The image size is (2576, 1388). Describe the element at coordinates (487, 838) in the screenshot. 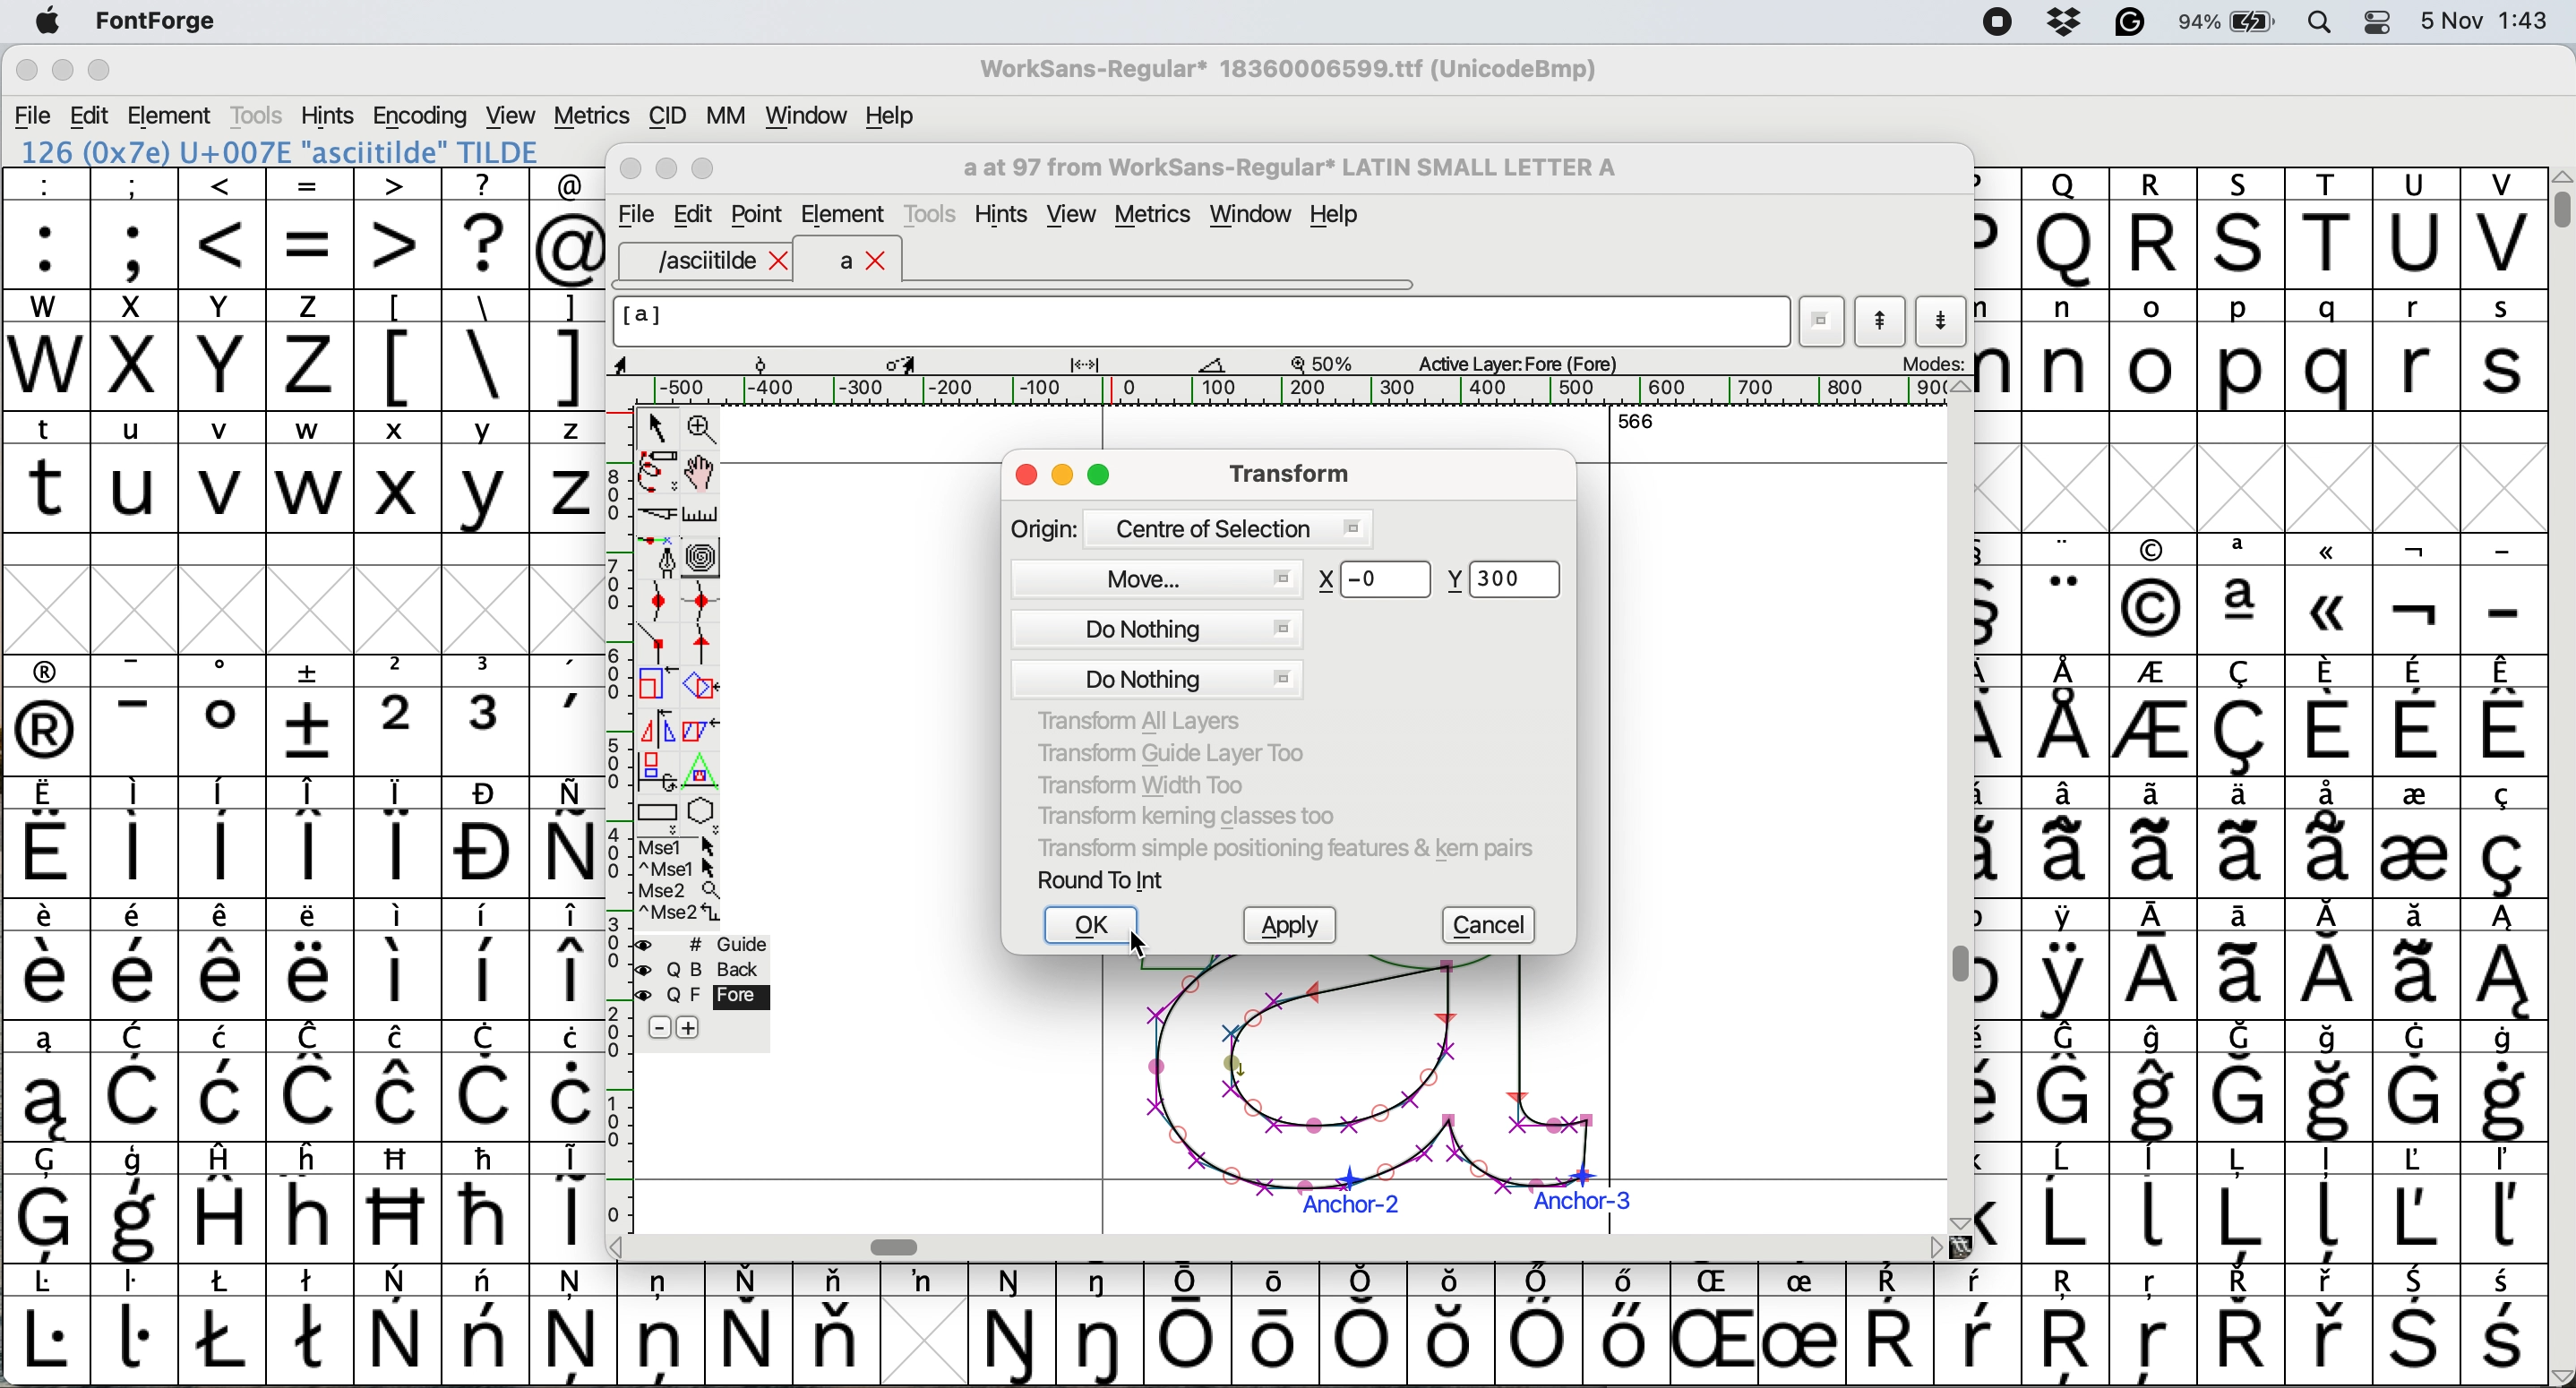

I see `symbol` at that location.